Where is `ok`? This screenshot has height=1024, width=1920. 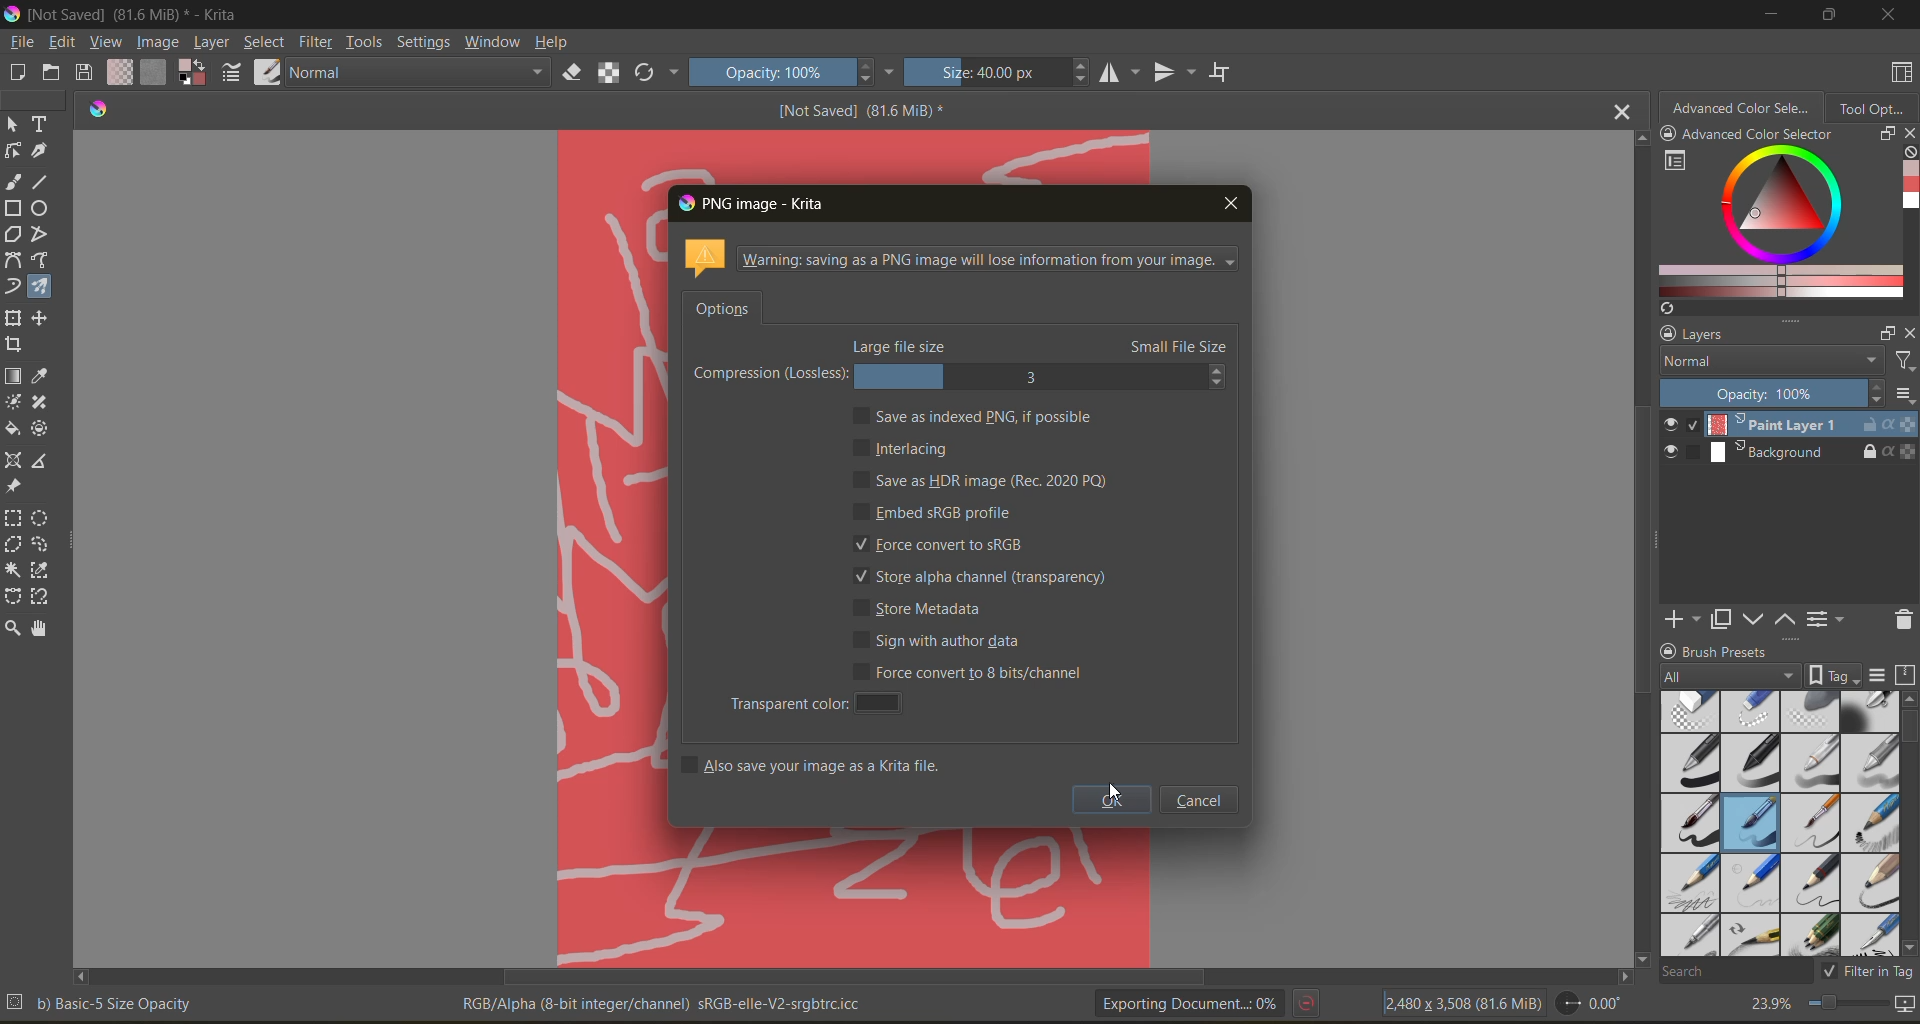 ok is located at coordinates (1115, 798).